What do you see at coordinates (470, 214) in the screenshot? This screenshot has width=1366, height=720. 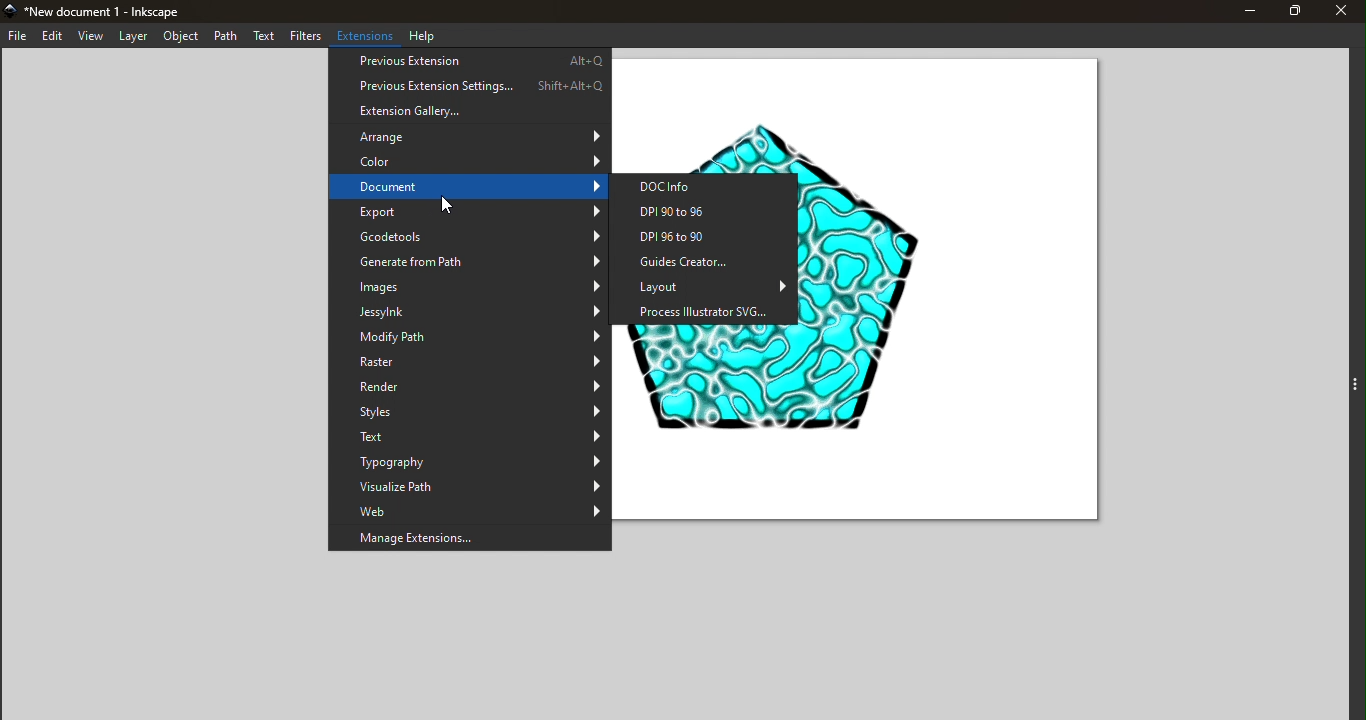 I see `Export` at bounding box center [470, 214].